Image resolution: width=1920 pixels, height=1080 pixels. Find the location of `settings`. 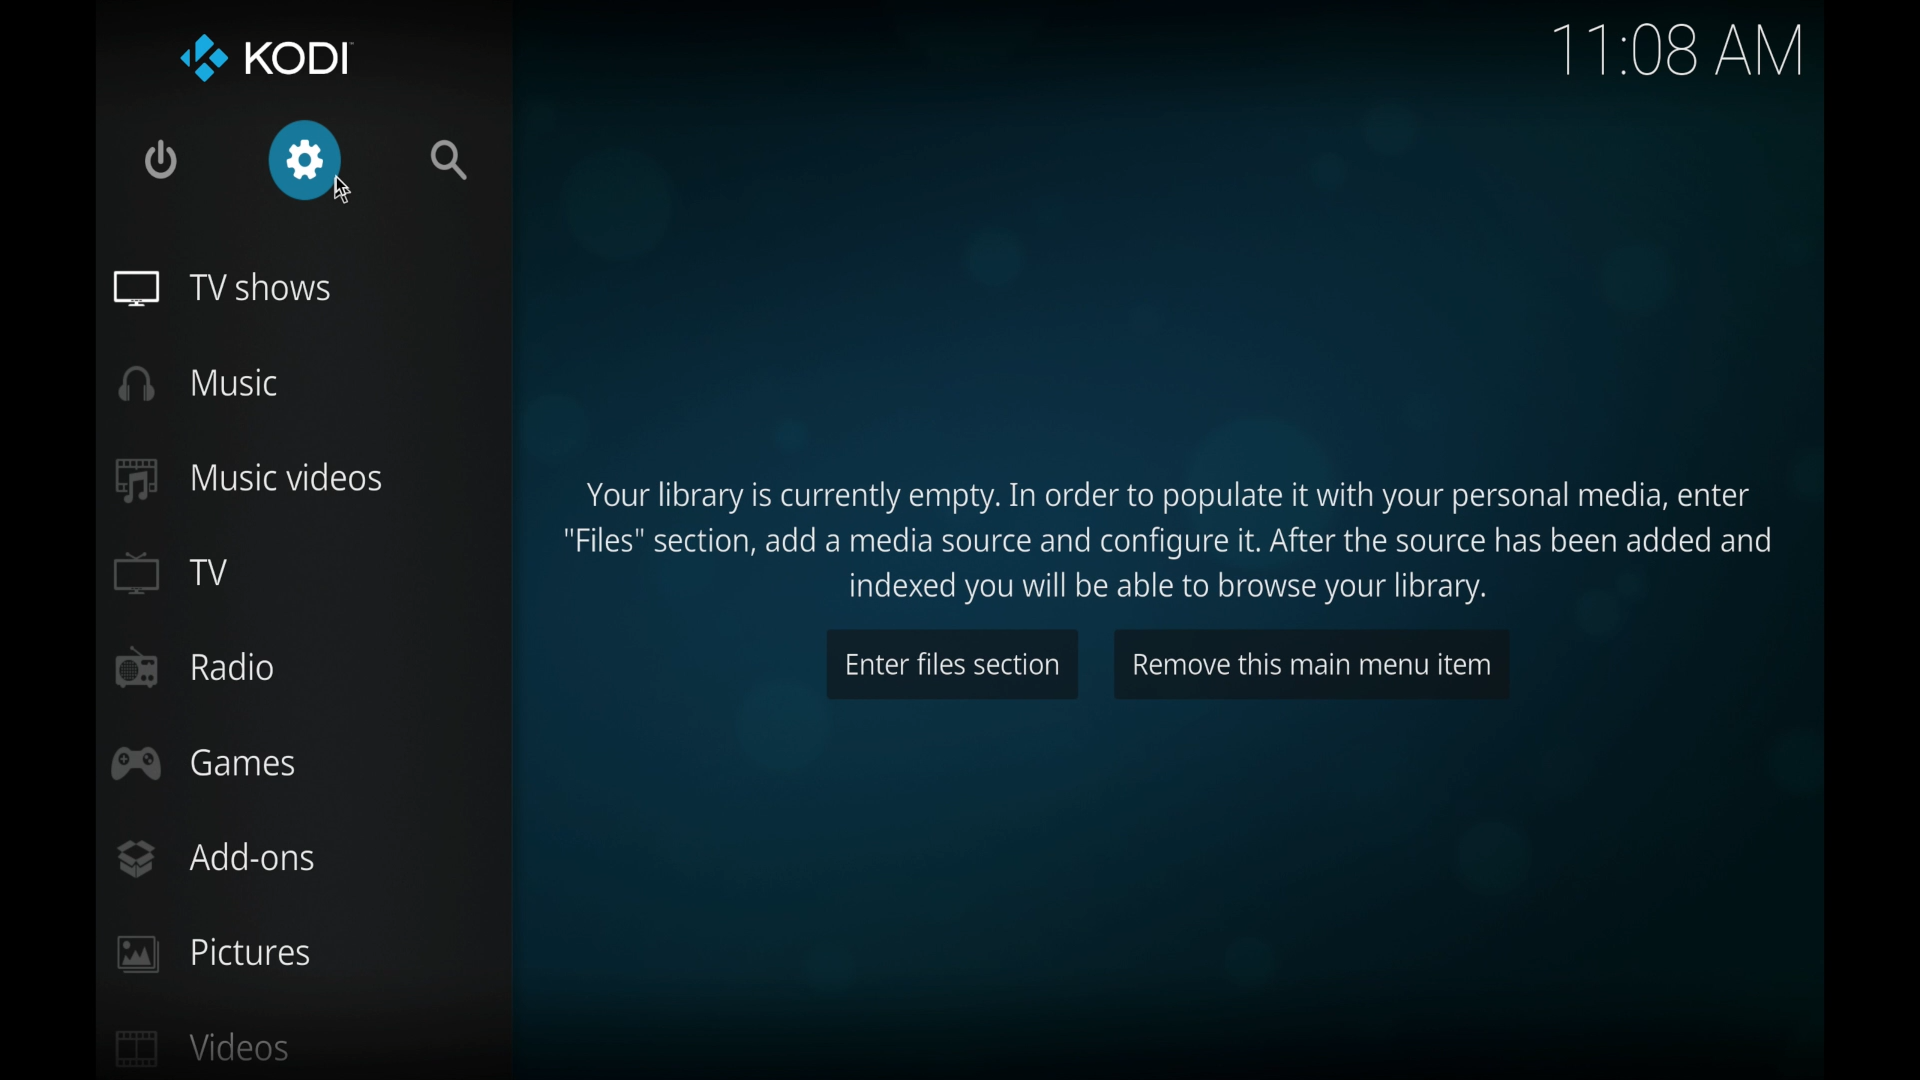

settings is located at coordinates (307, 161).